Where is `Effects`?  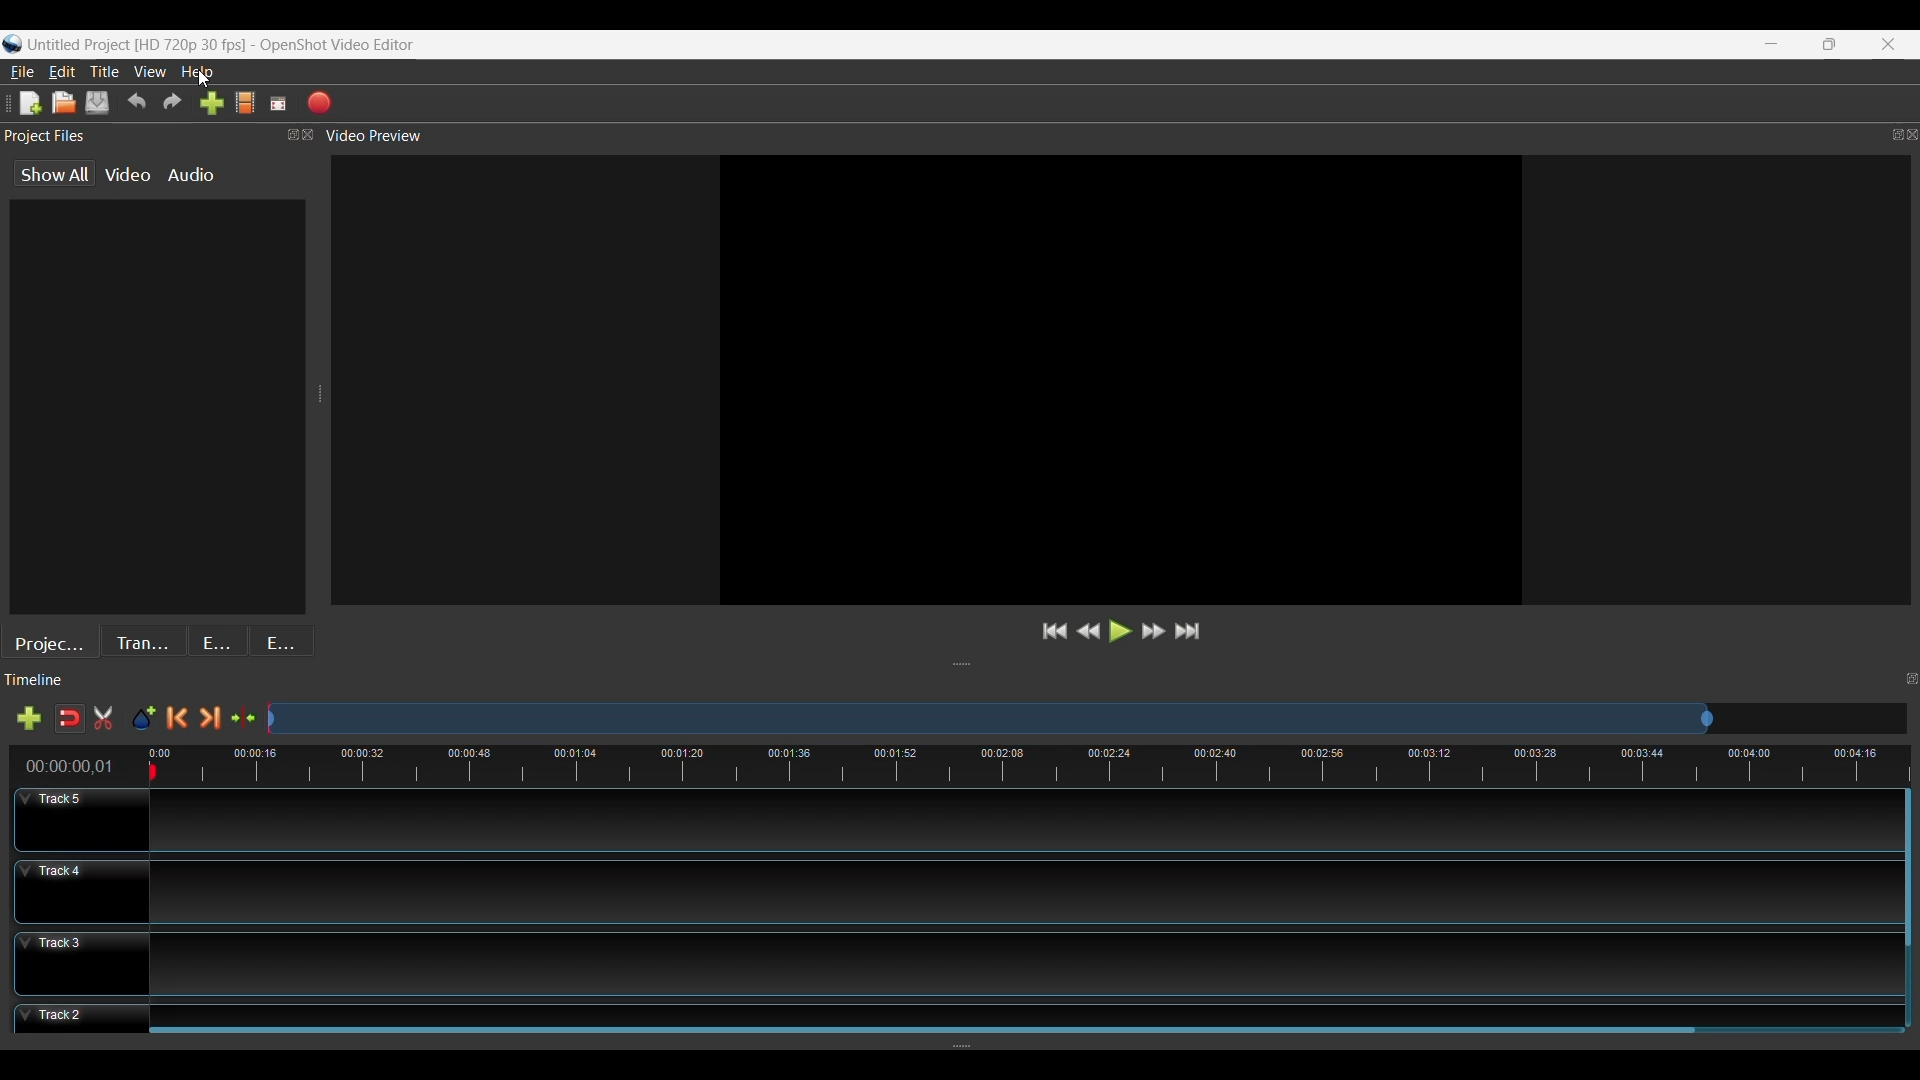
Effects is located at coordinates (219, 640).